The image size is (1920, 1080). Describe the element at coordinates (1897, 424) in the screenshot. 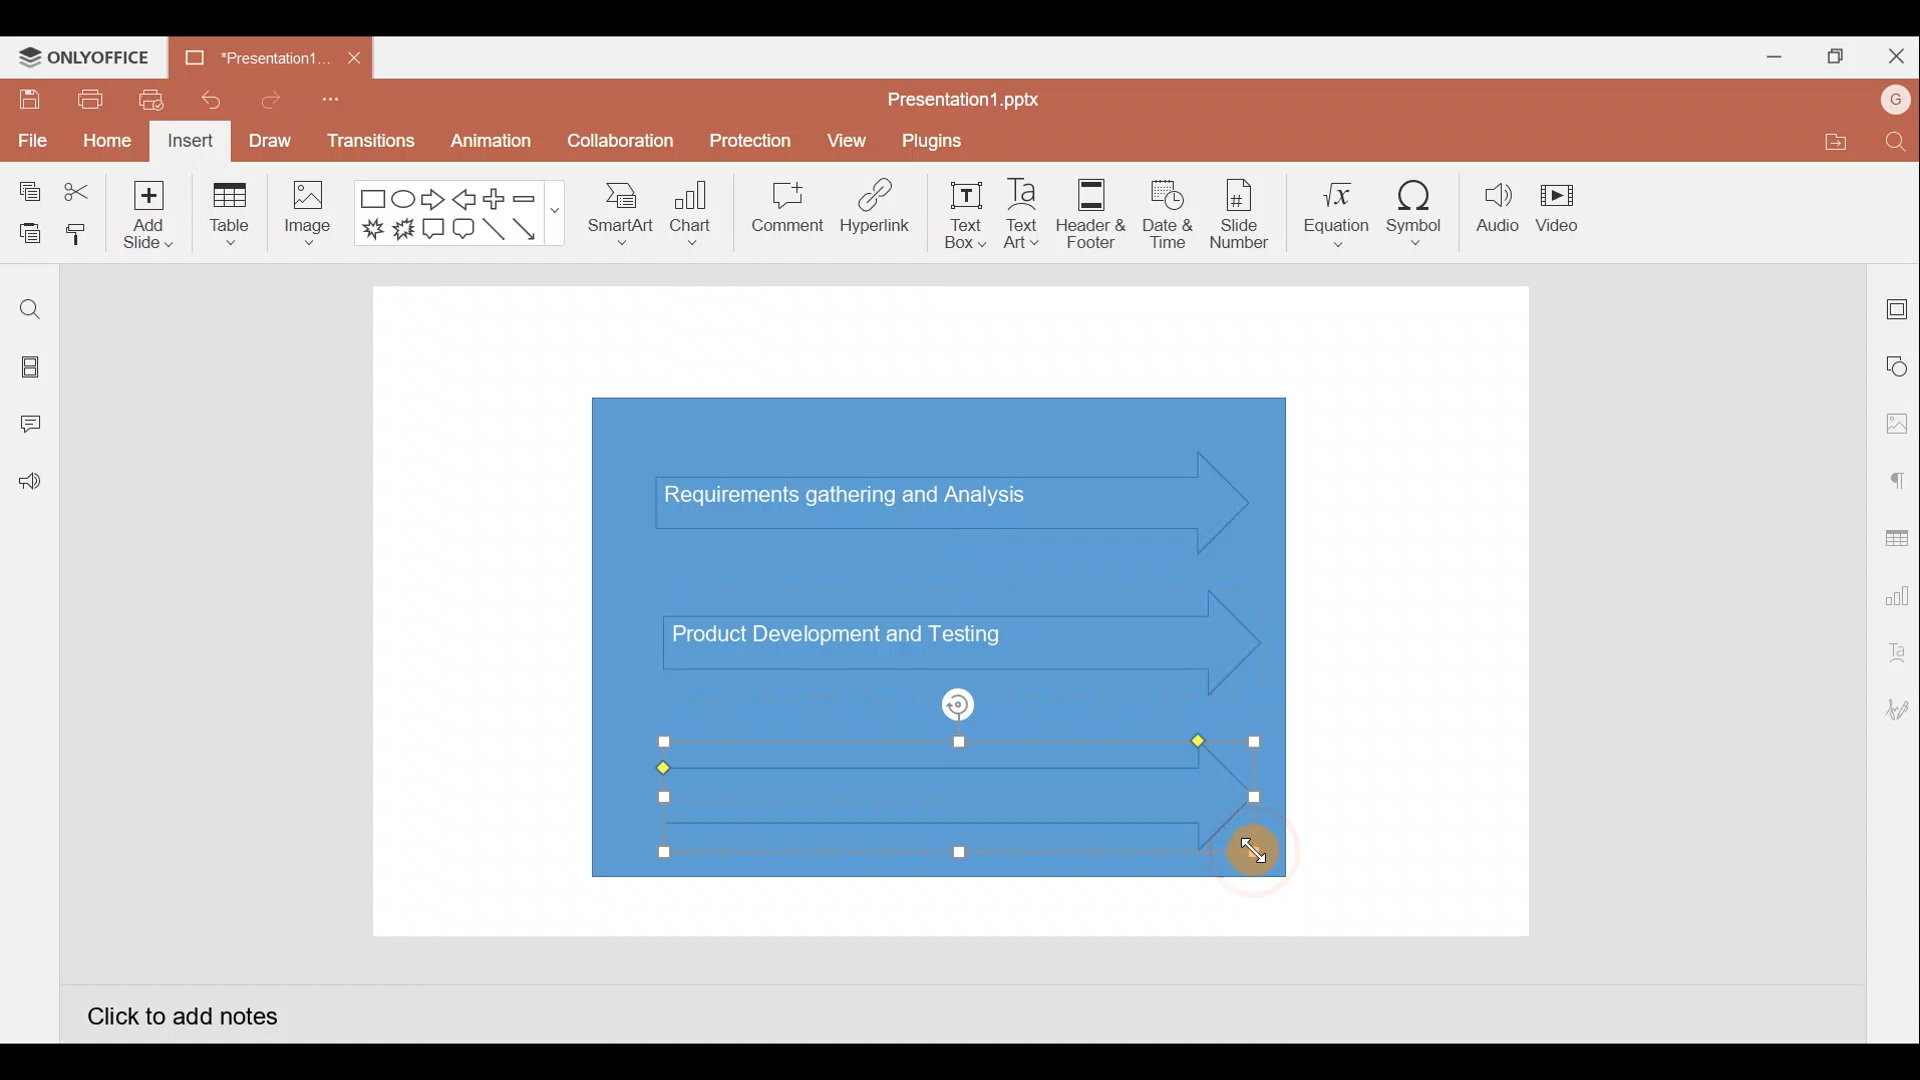

I see `Image settings` at that location.